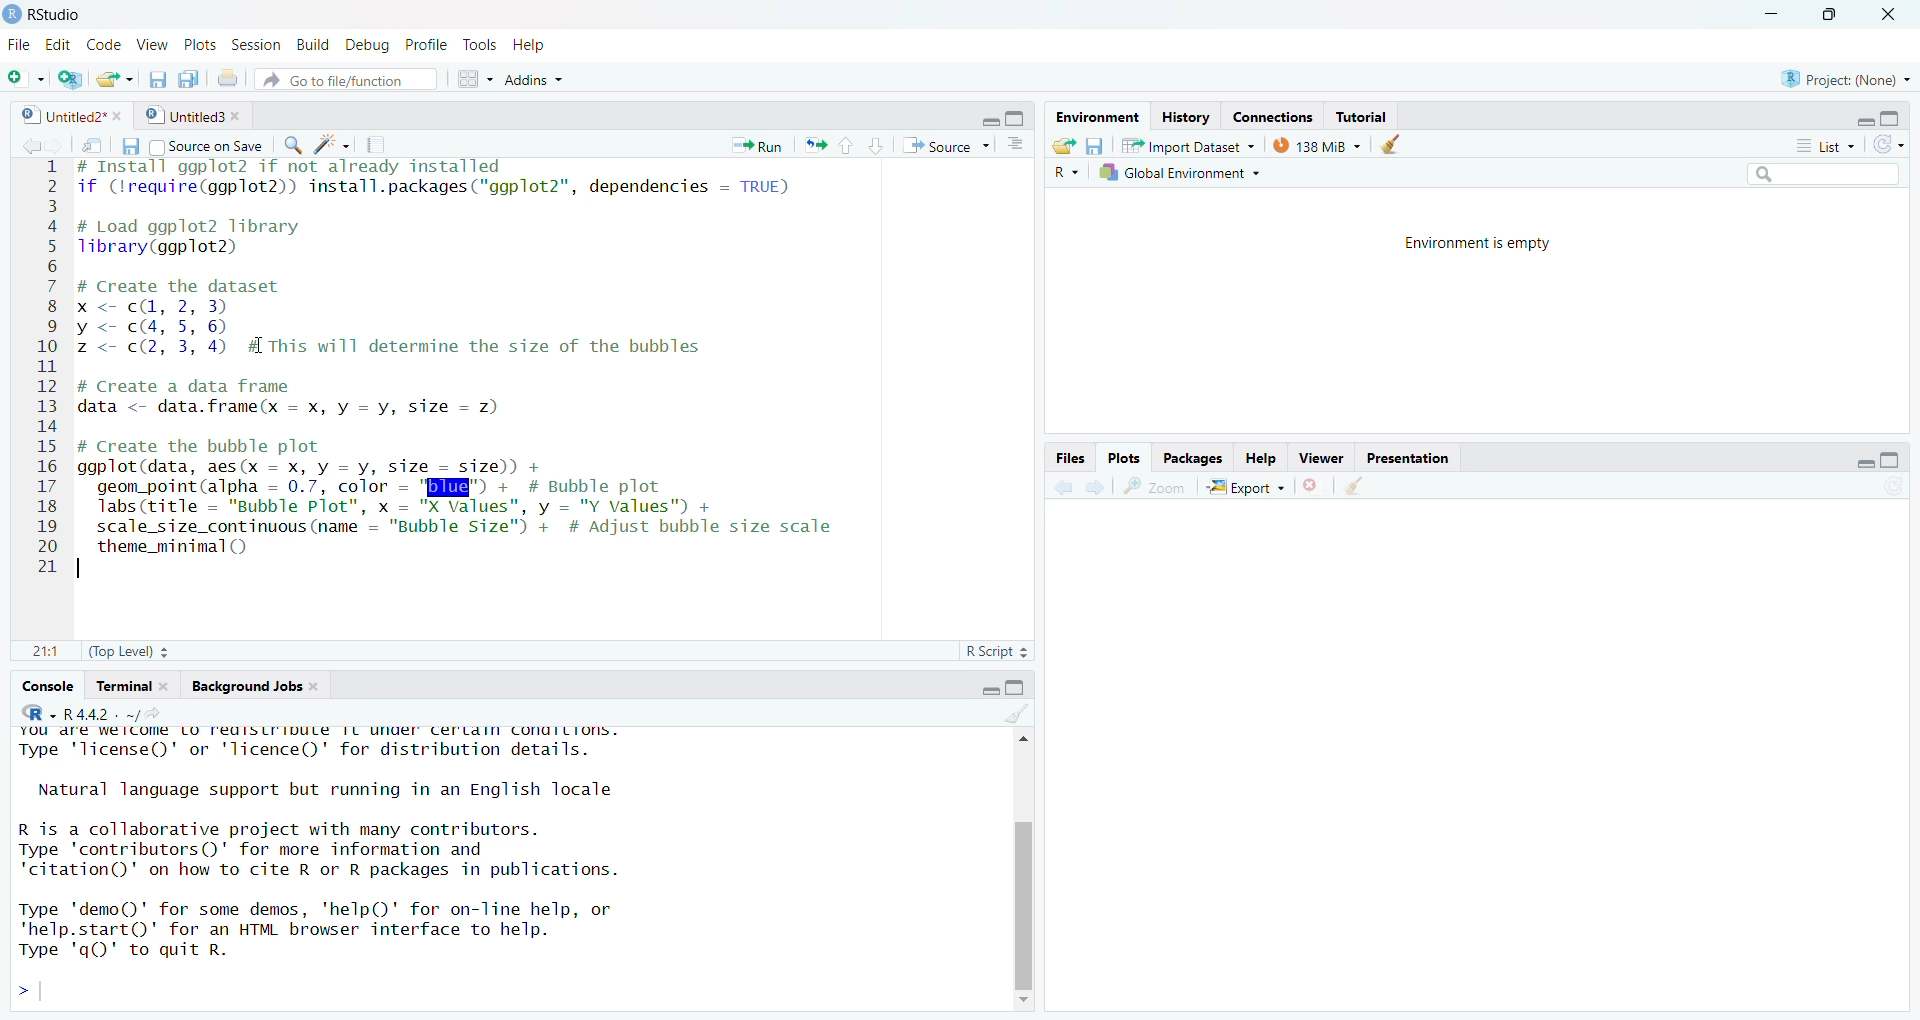 The image size is (1920, 1020). Describe the element at coordinates (1856, 457) in the screenshot. I see `maximize/minimize` at that location.